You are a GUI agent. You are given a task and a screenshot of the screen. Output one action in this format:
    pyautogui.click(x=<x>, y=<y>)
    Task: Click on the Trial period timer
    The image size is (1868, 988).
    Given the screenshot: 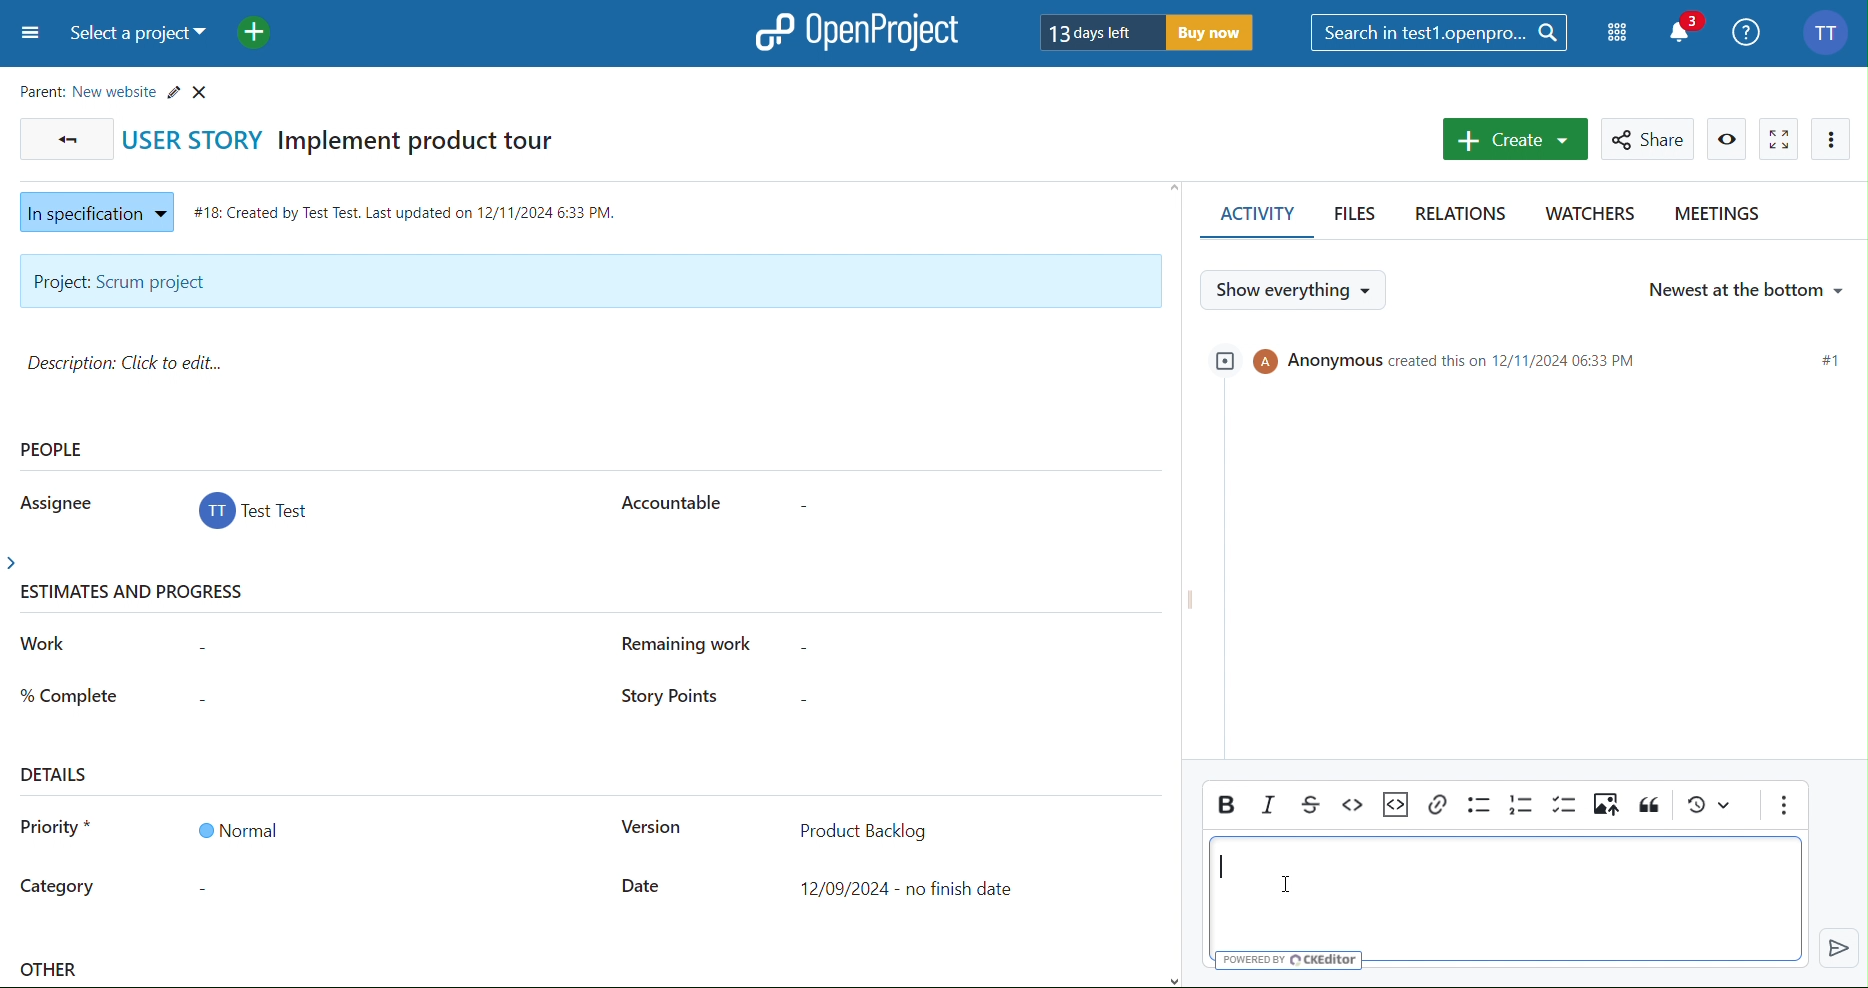 What is the action you would take?
    pyautogui.click(x=1148, y=31)
    